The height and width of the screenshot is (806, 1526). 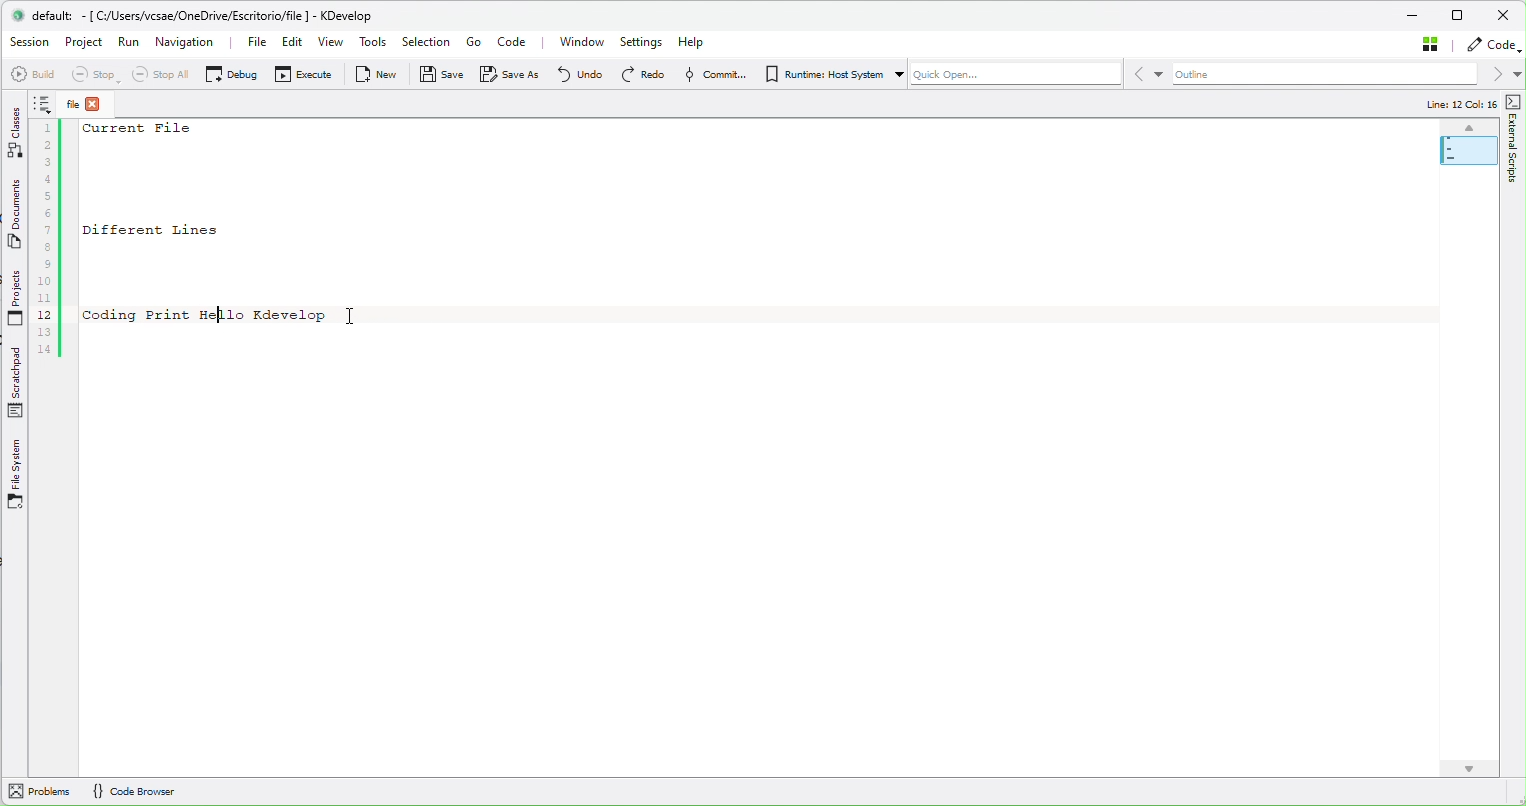 What do you see at coordinates (354, 312) in the screenshot?
I see `cursor` at bounding box center [354, 312].